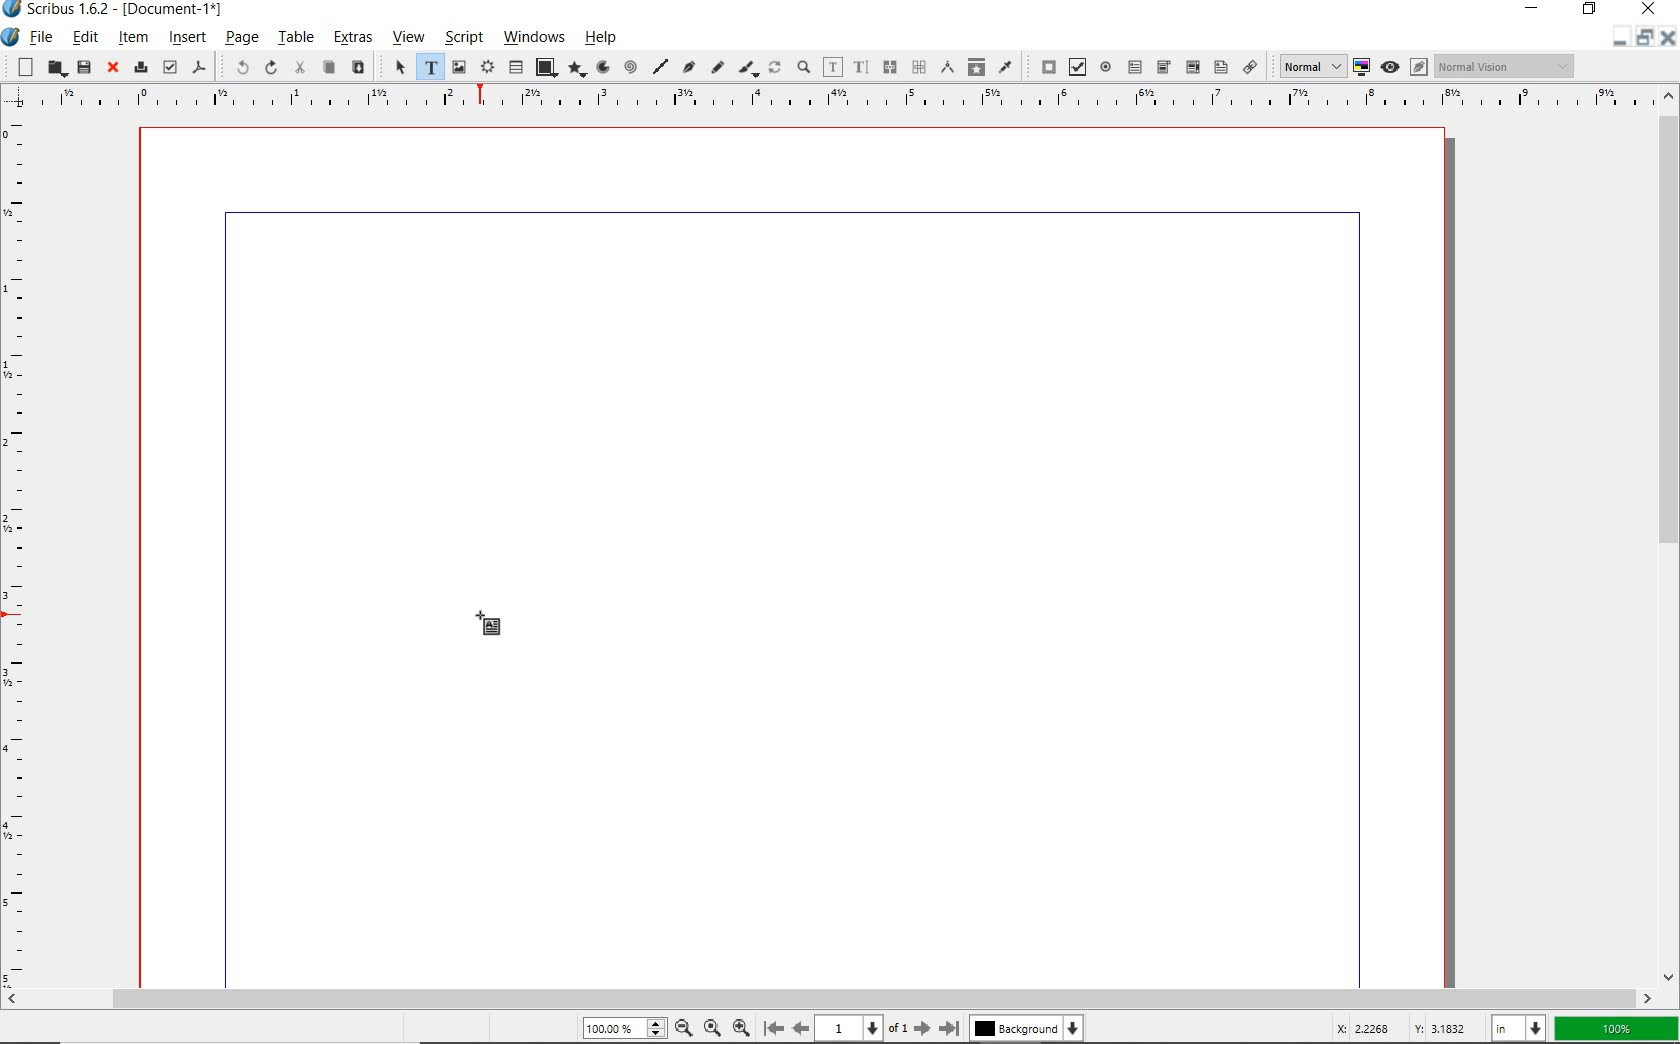  I want to click on windows, so click(535, 38).